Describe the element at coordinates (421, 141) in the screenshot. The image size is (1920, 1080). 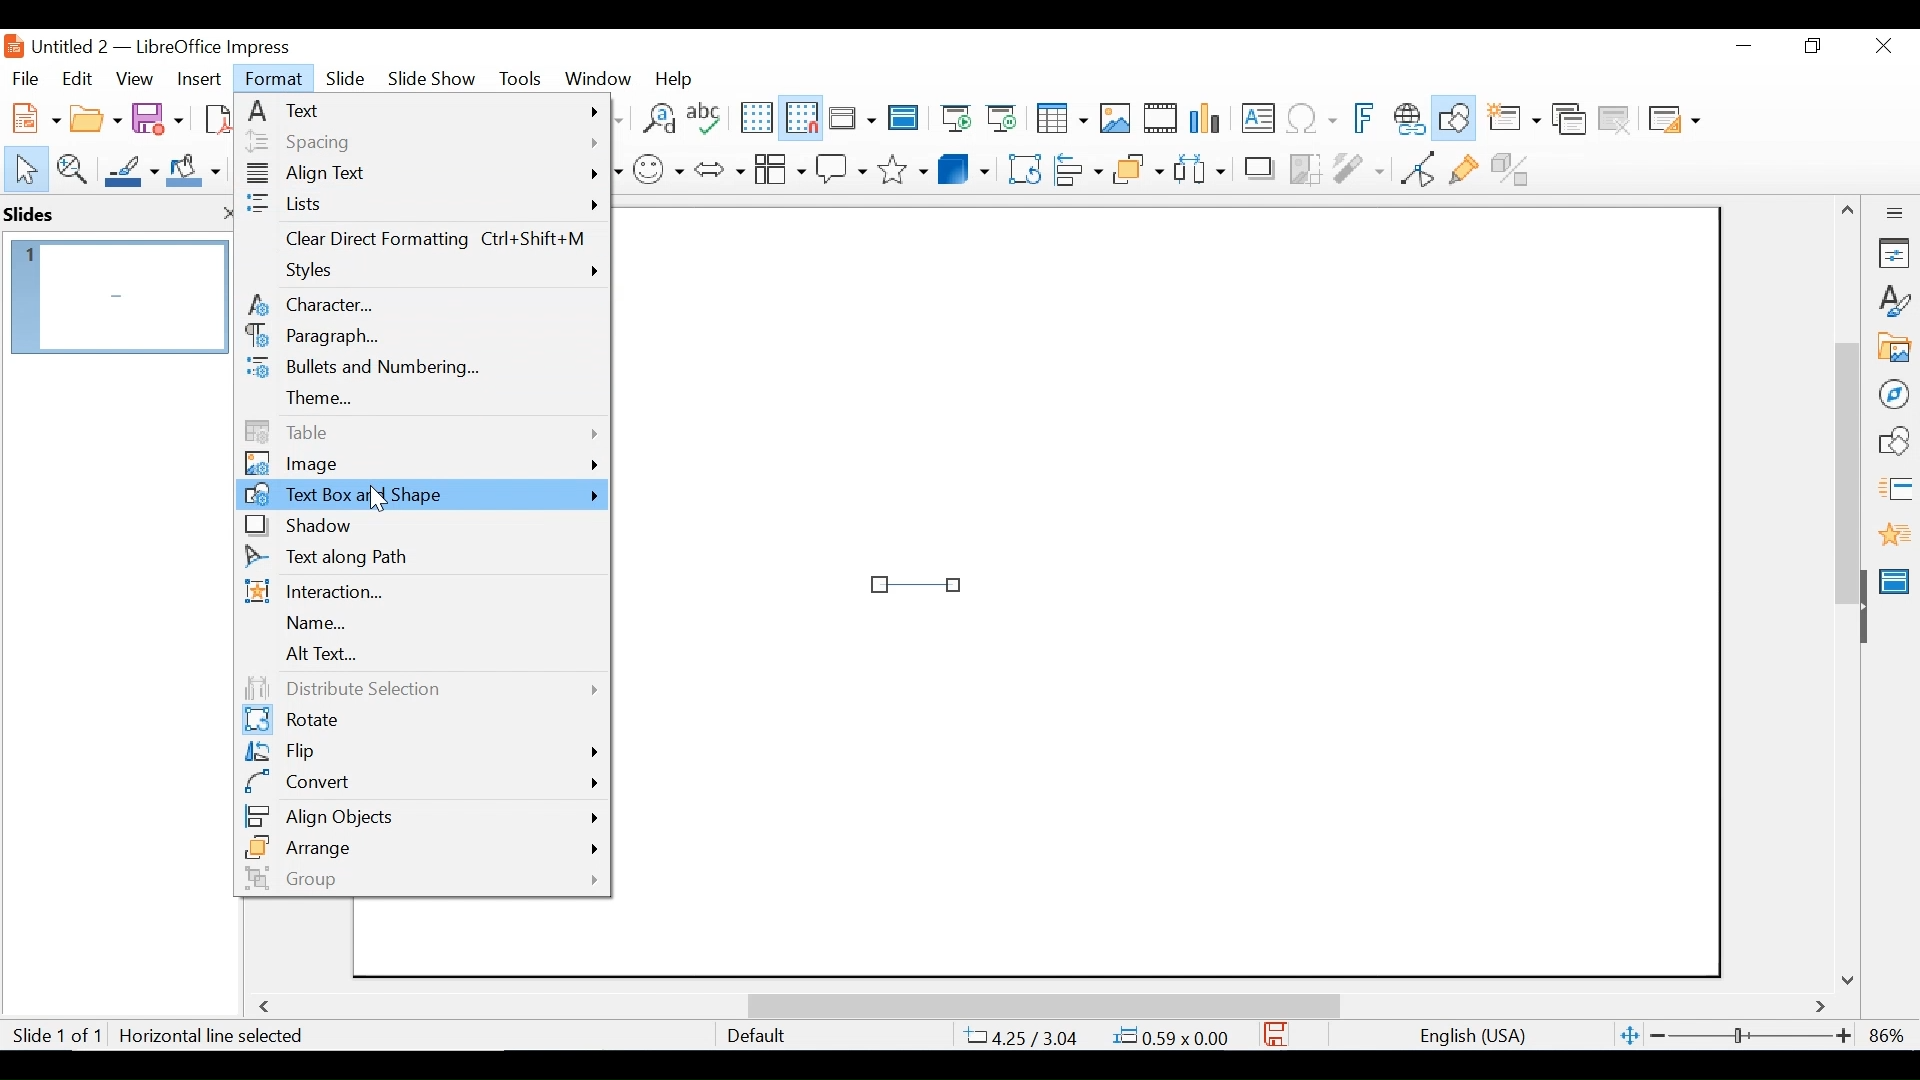
I see `Spacing` at that location.